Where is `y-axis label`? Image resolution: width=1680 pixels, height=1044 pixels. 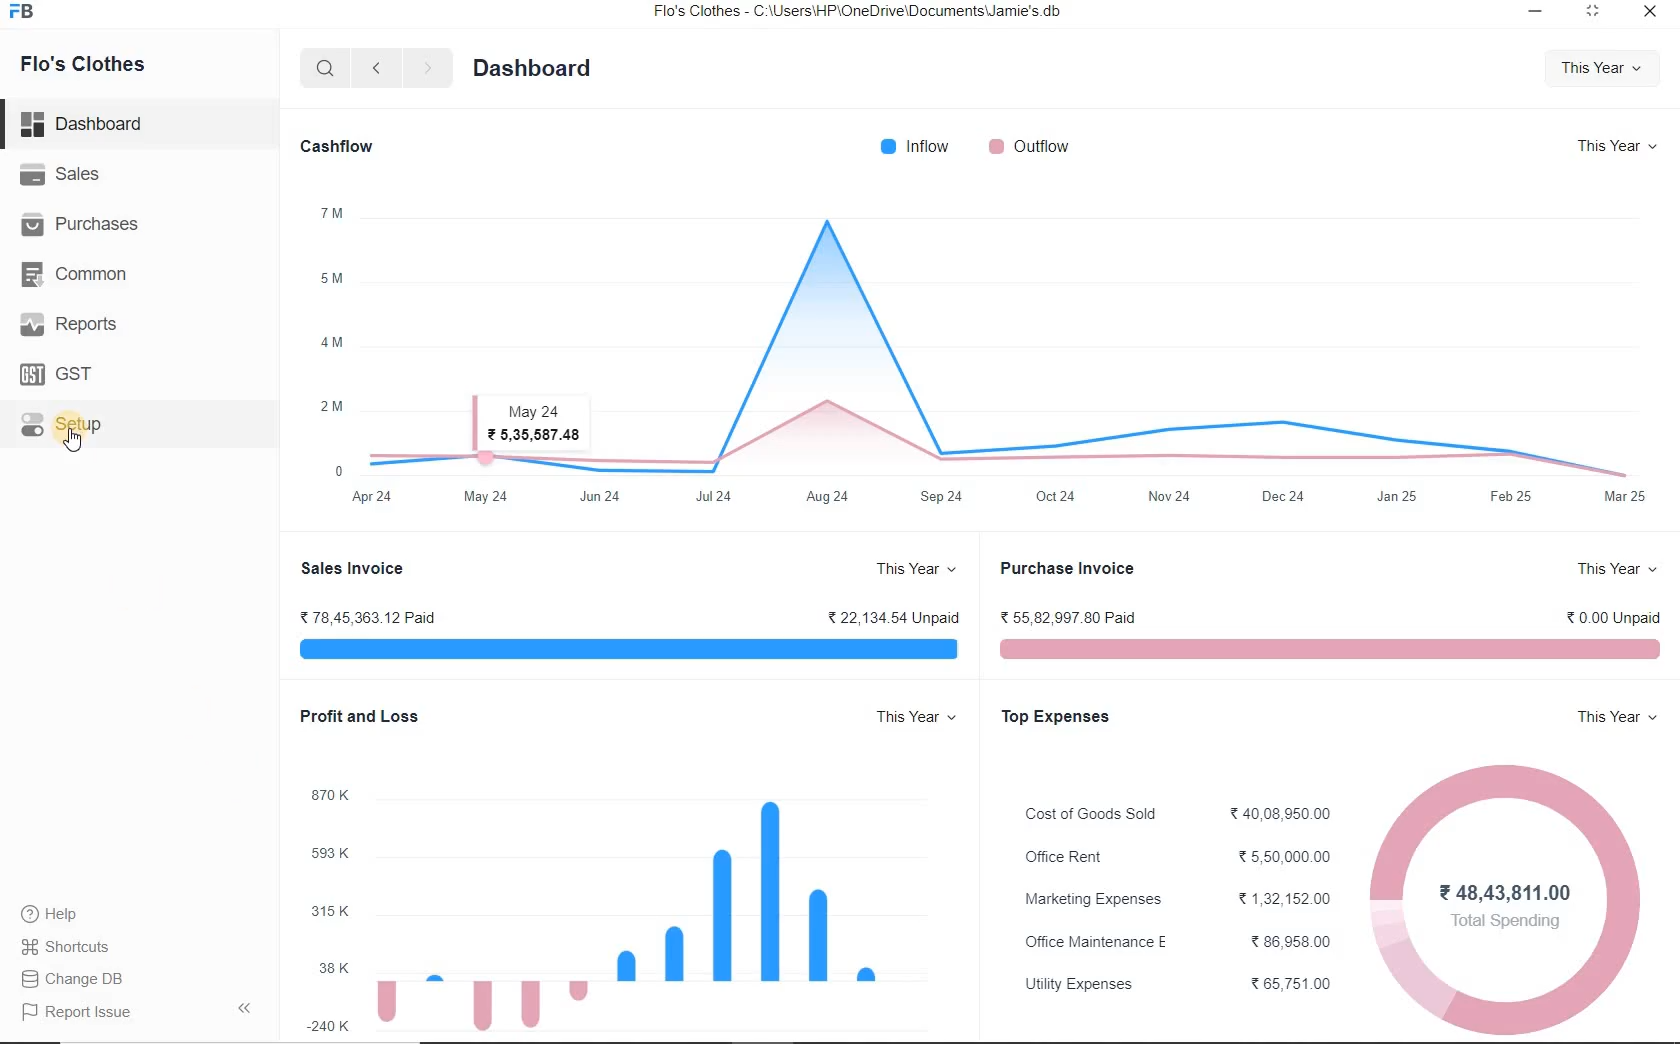 y-axis label is located at coordinates (333, 330).